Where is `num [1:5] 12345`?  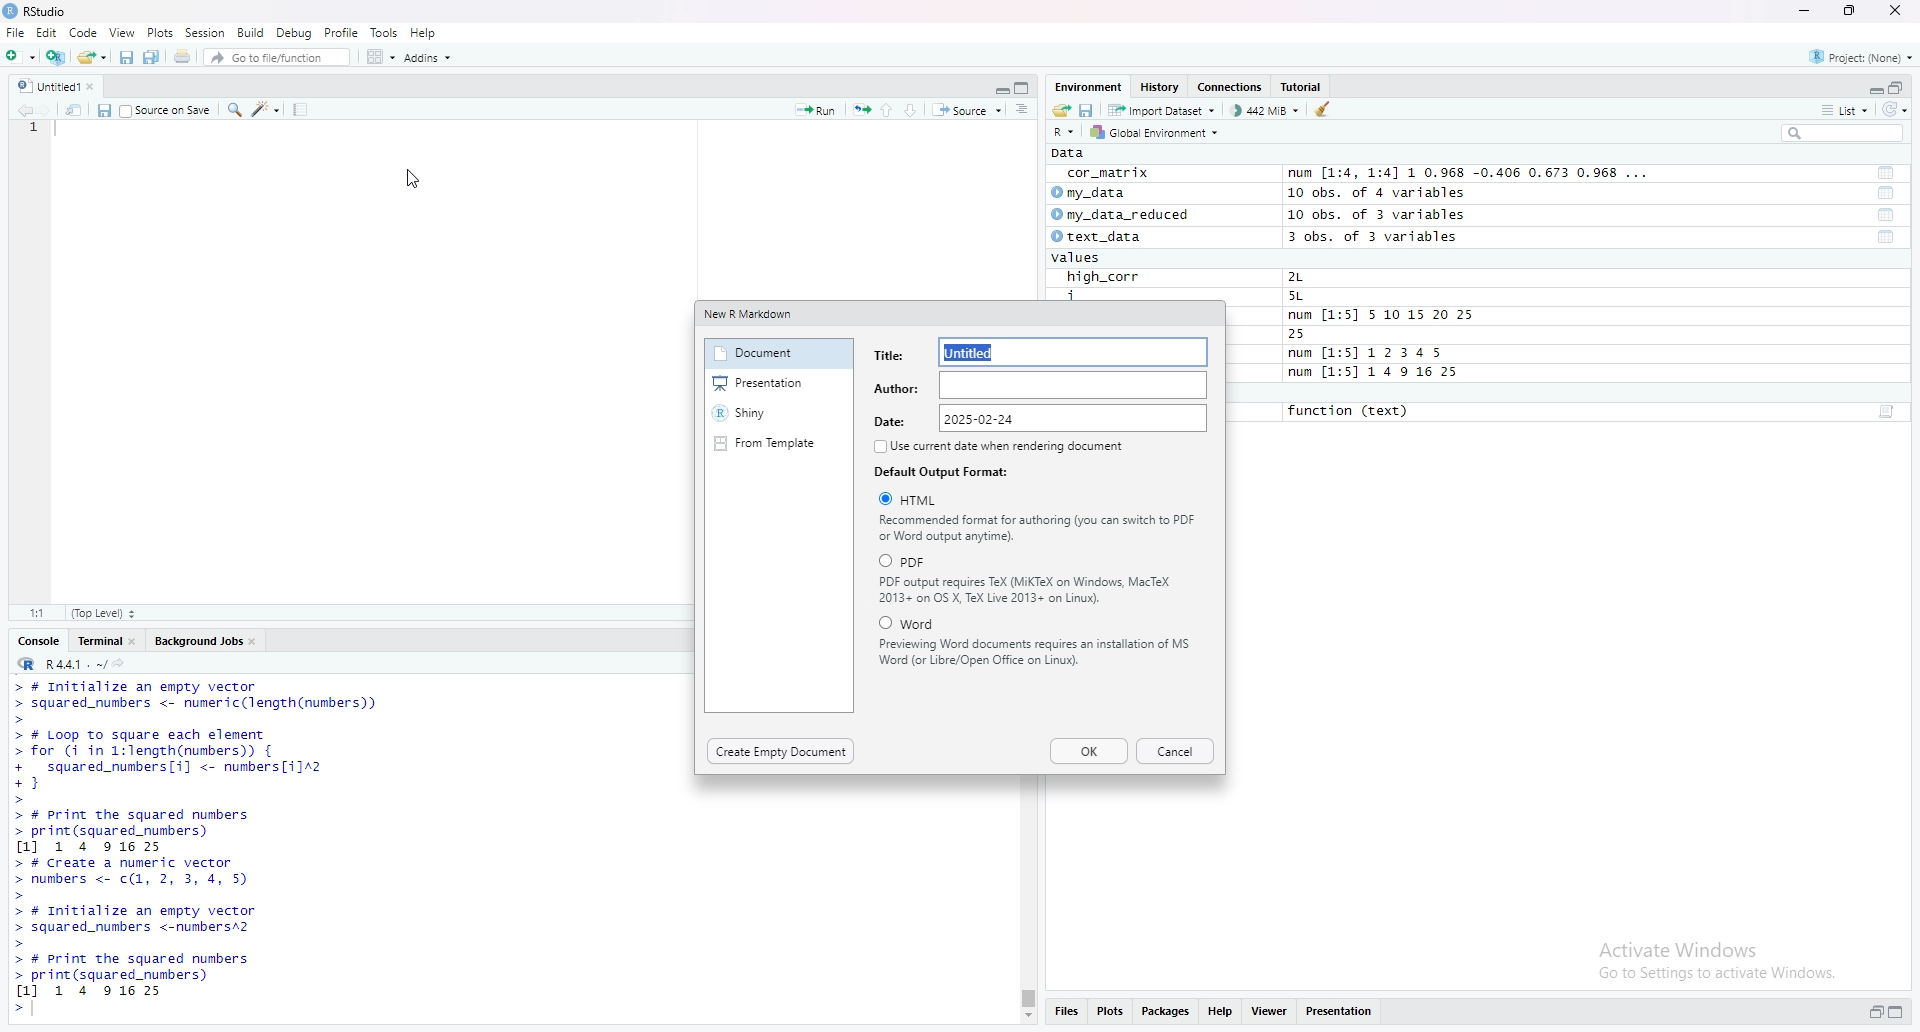 num [1:5] 12345 is located at coordinates (1368, 353).